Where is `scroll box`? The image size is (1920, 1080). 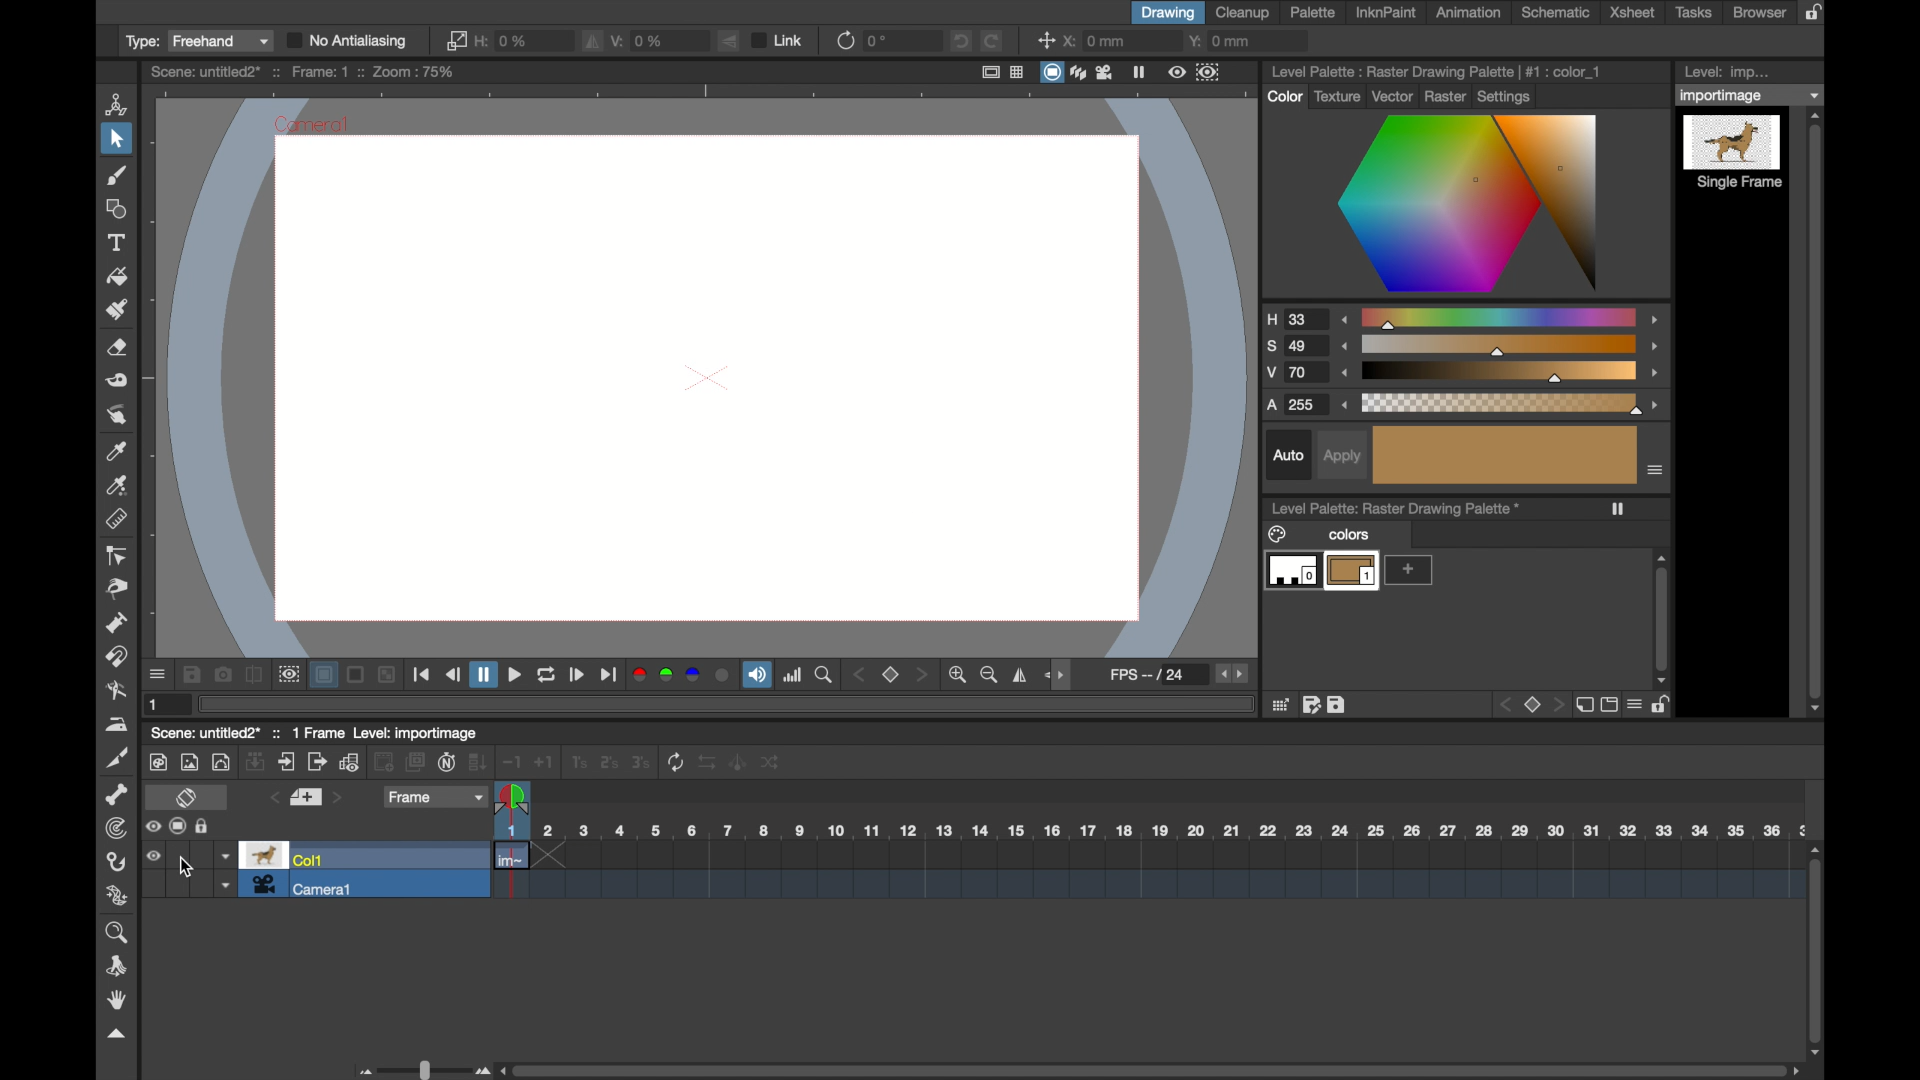 scroll box is located at coordinates (1817, 413).